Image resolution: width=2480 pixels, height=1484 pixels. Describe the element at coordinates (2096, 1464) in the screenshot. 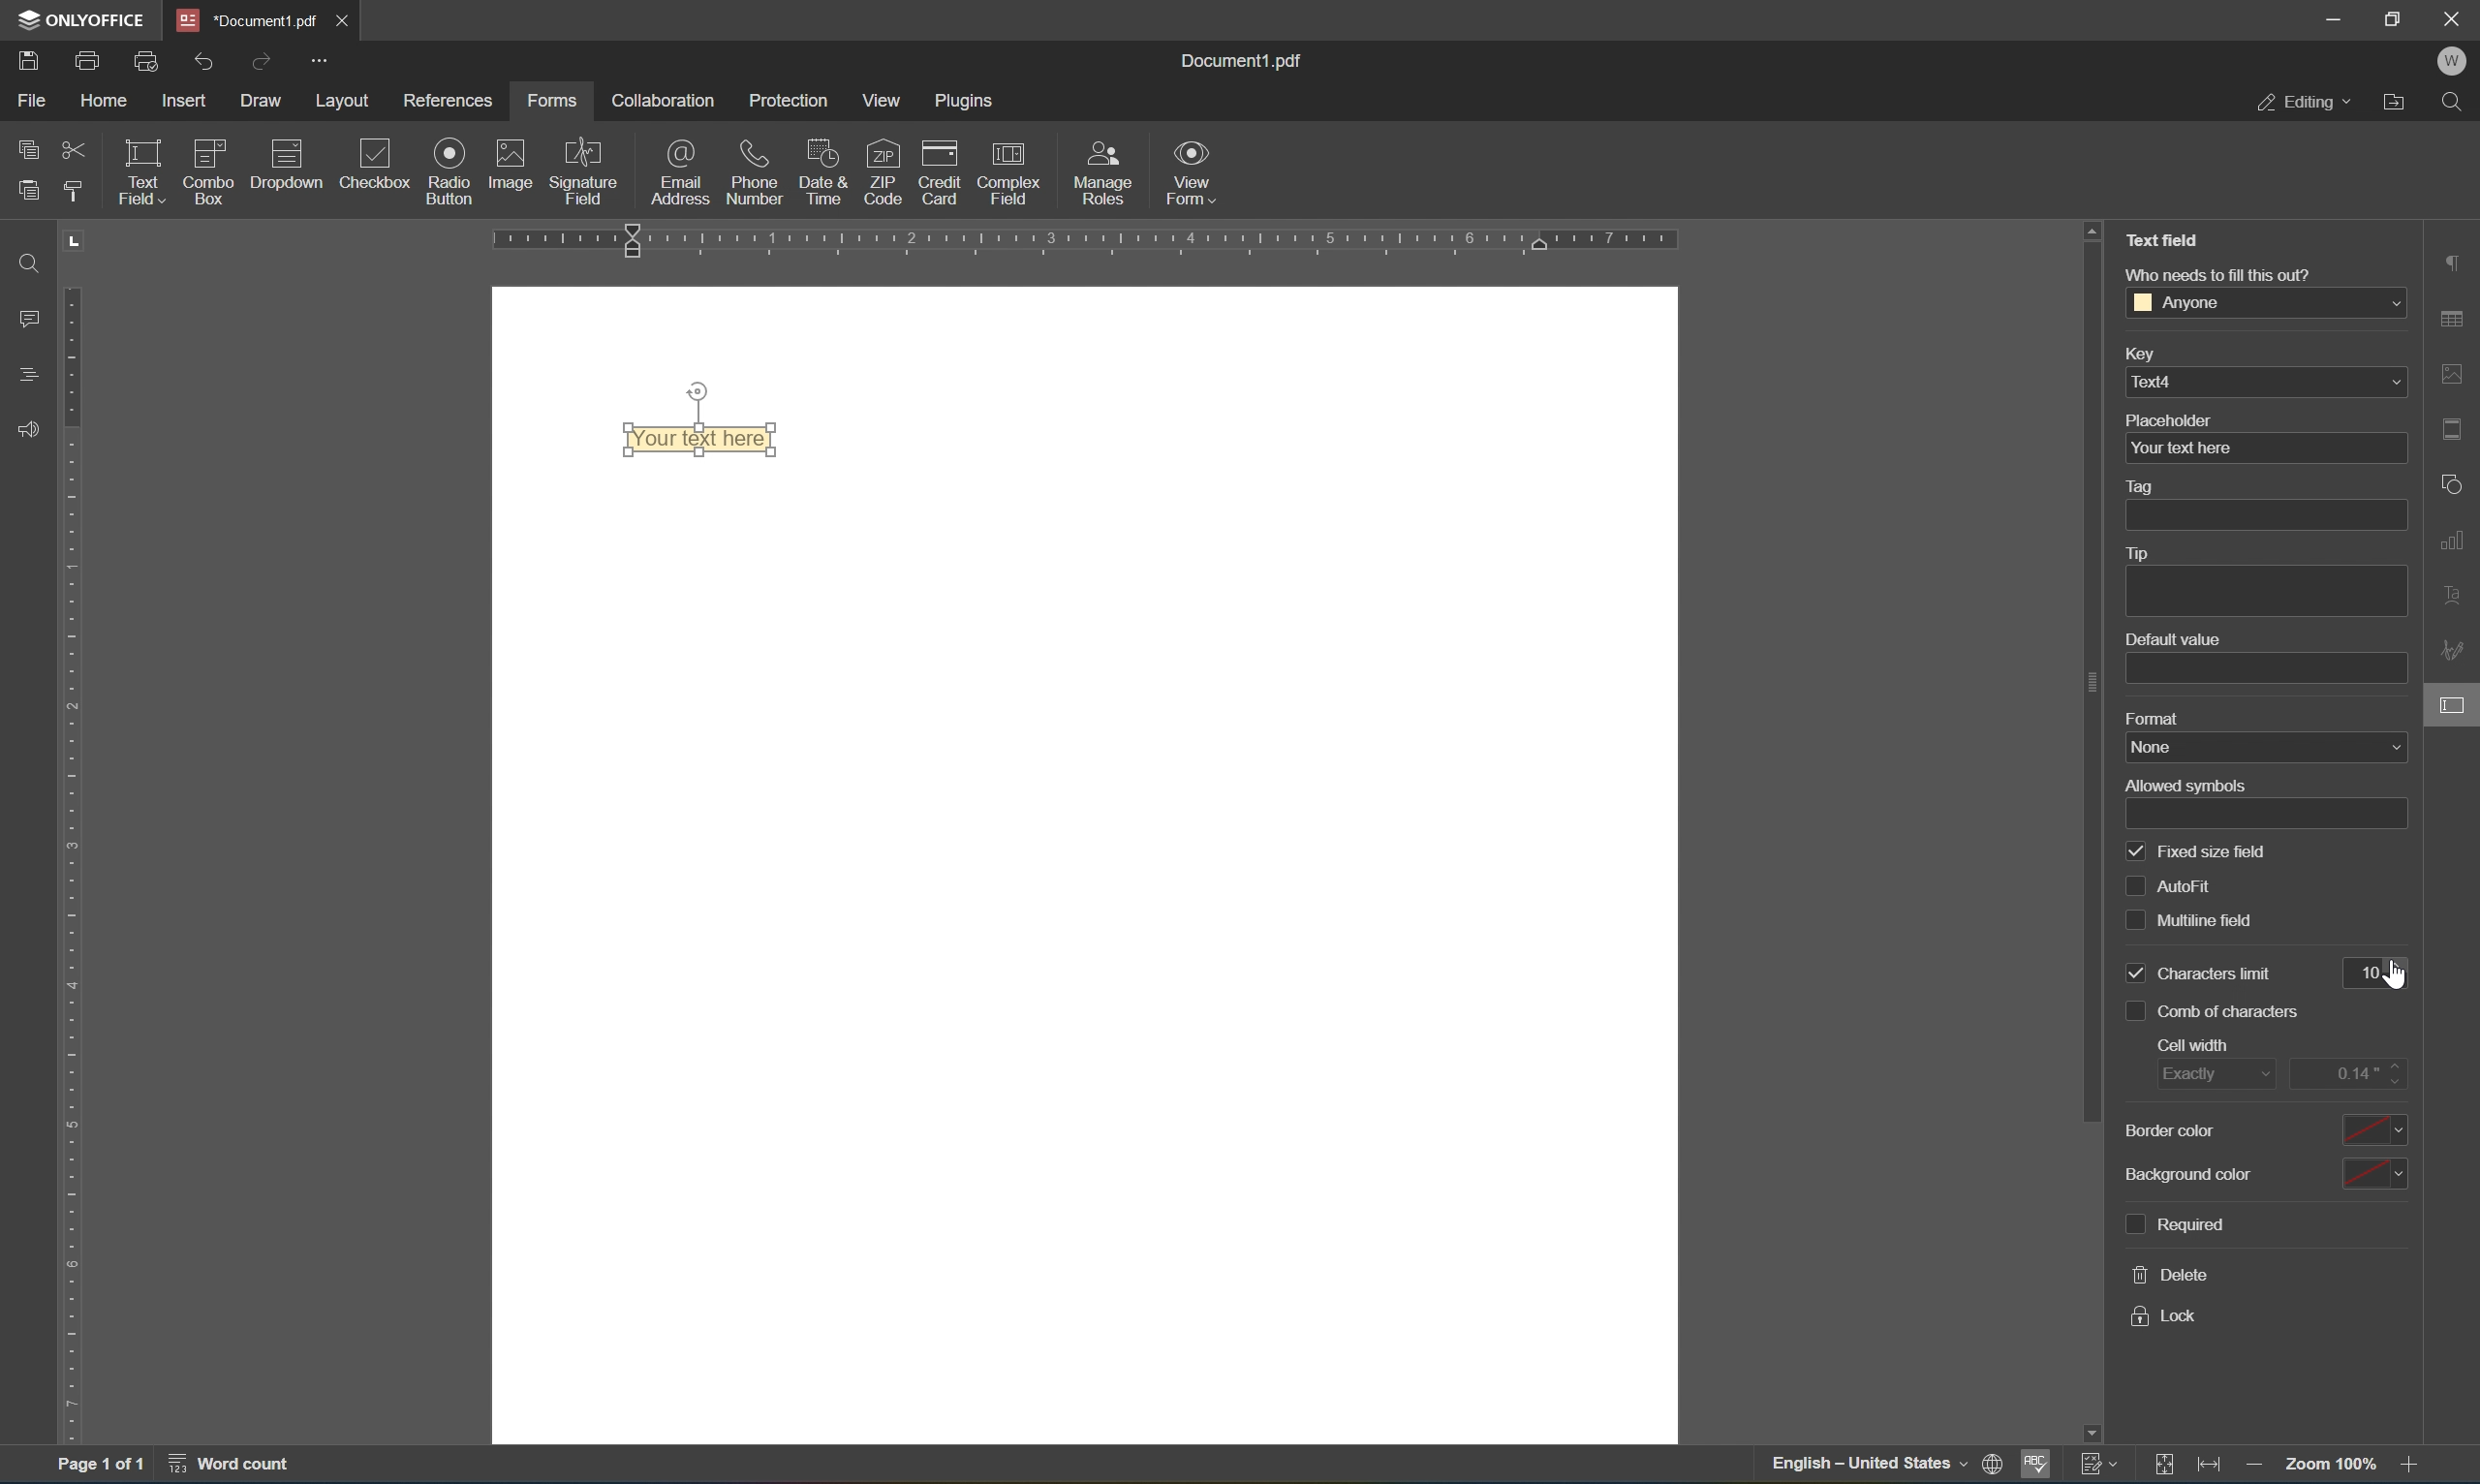

I see `track changes` at that location.